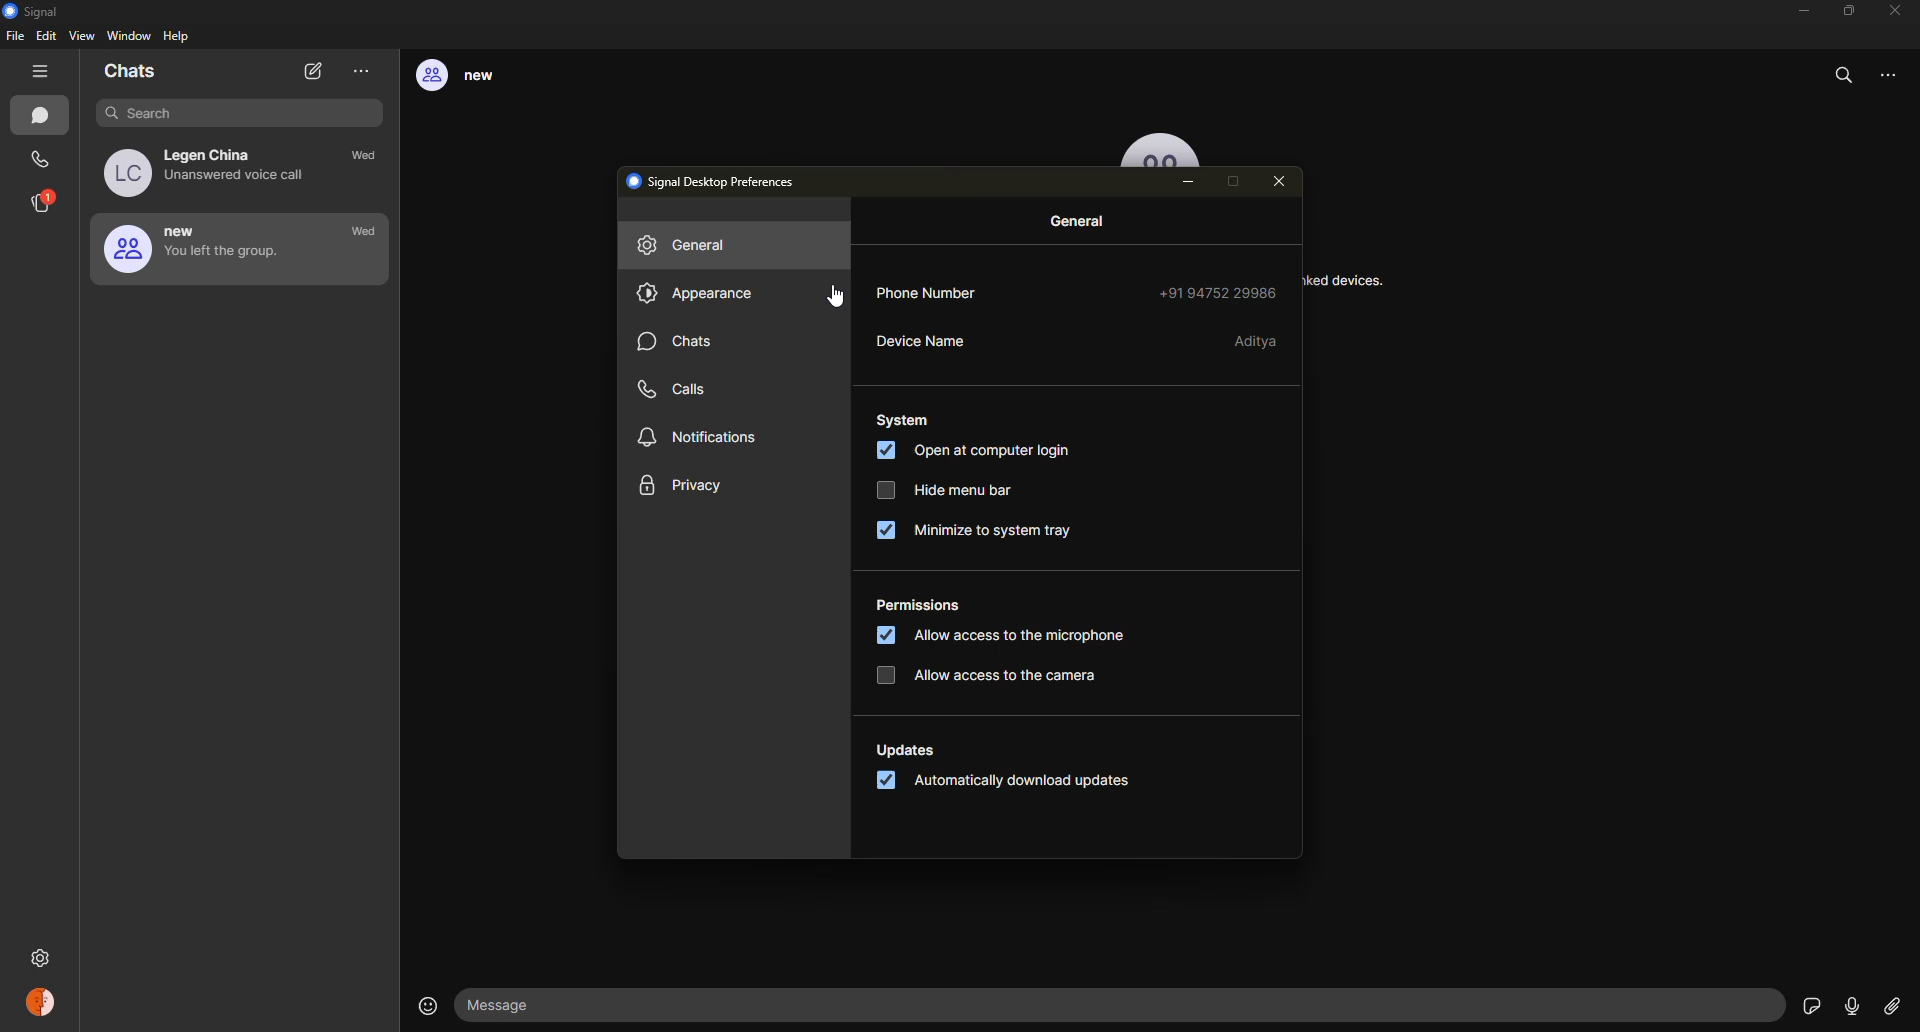 This screenshot has height=1032, width=1920. What do you see at coordinates (199, 248) in the screenshot?
I see `new` at bounding box center [199, 248].